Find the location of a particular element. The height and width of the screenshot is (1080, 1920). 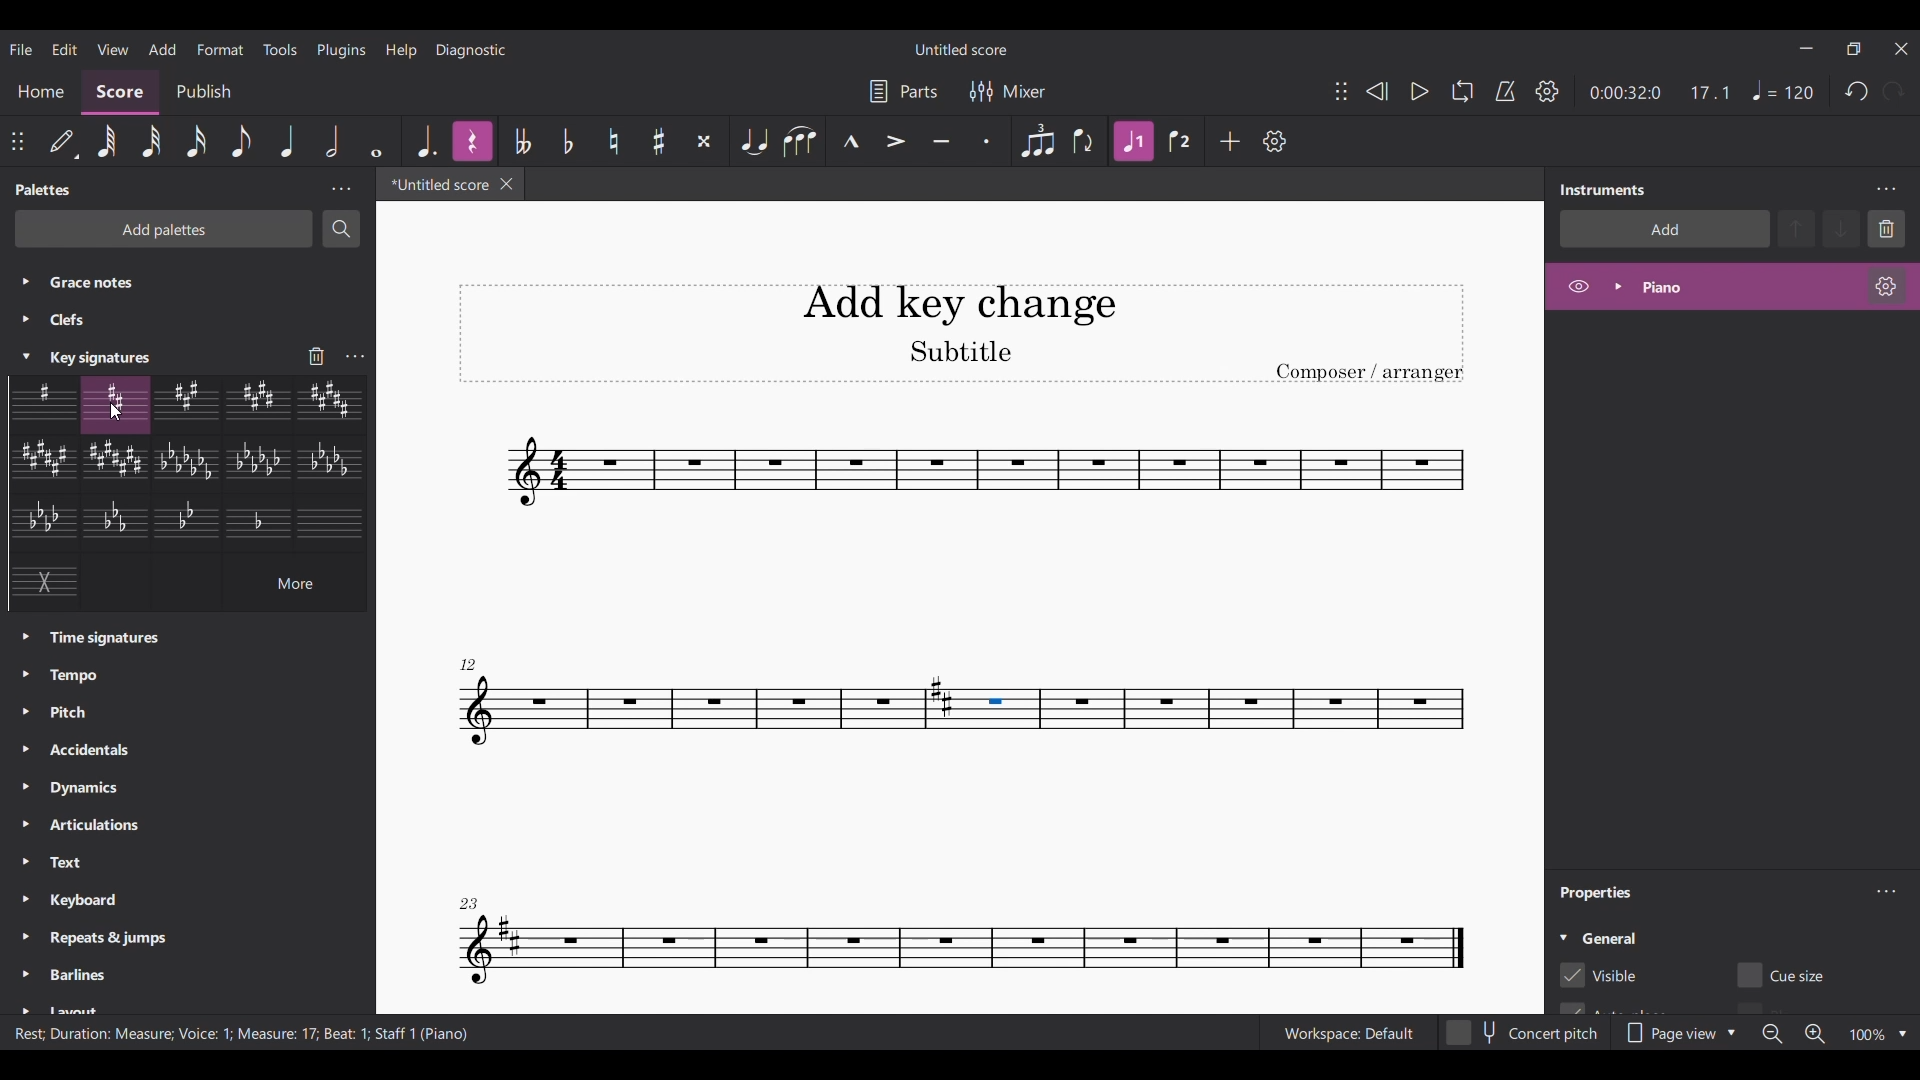

Palettes listed under all palettes is located at coordinates (161, 316).